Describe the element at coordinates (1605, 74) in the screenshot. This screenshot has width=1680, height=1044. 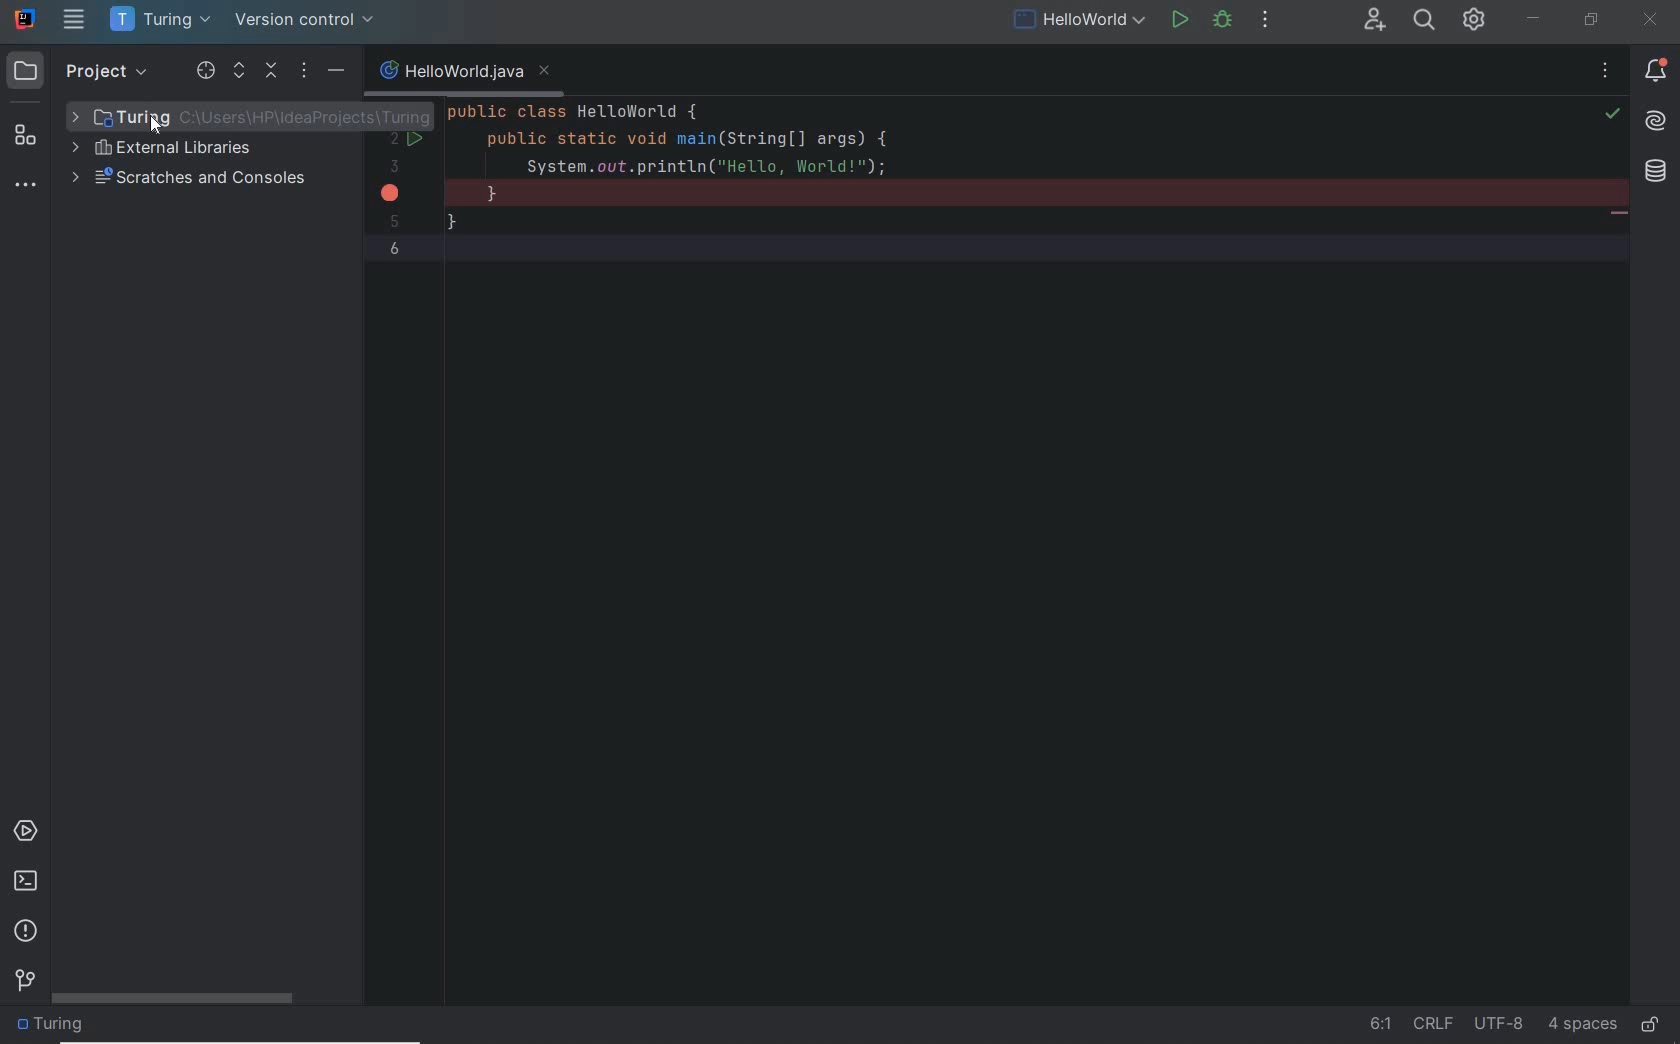
I see `more options` at that location.